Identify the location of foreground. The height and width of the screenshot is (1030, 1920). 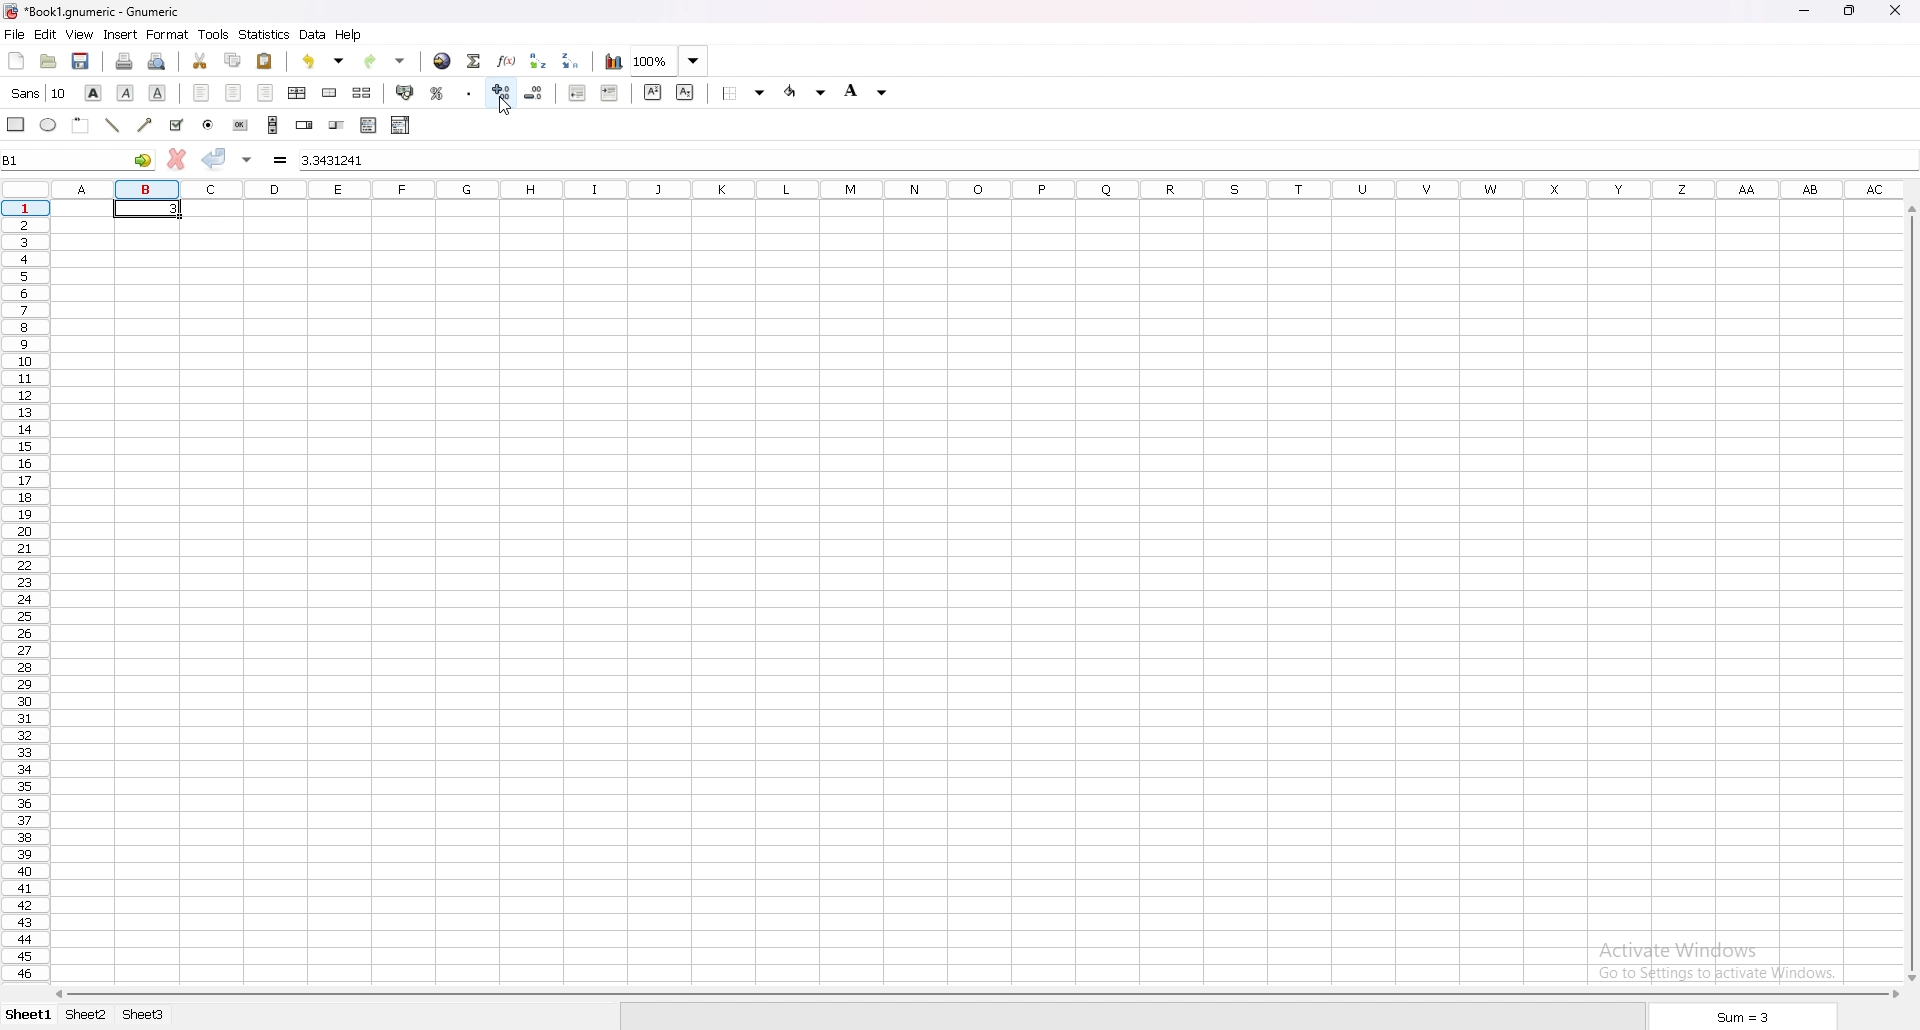
(807, 92).